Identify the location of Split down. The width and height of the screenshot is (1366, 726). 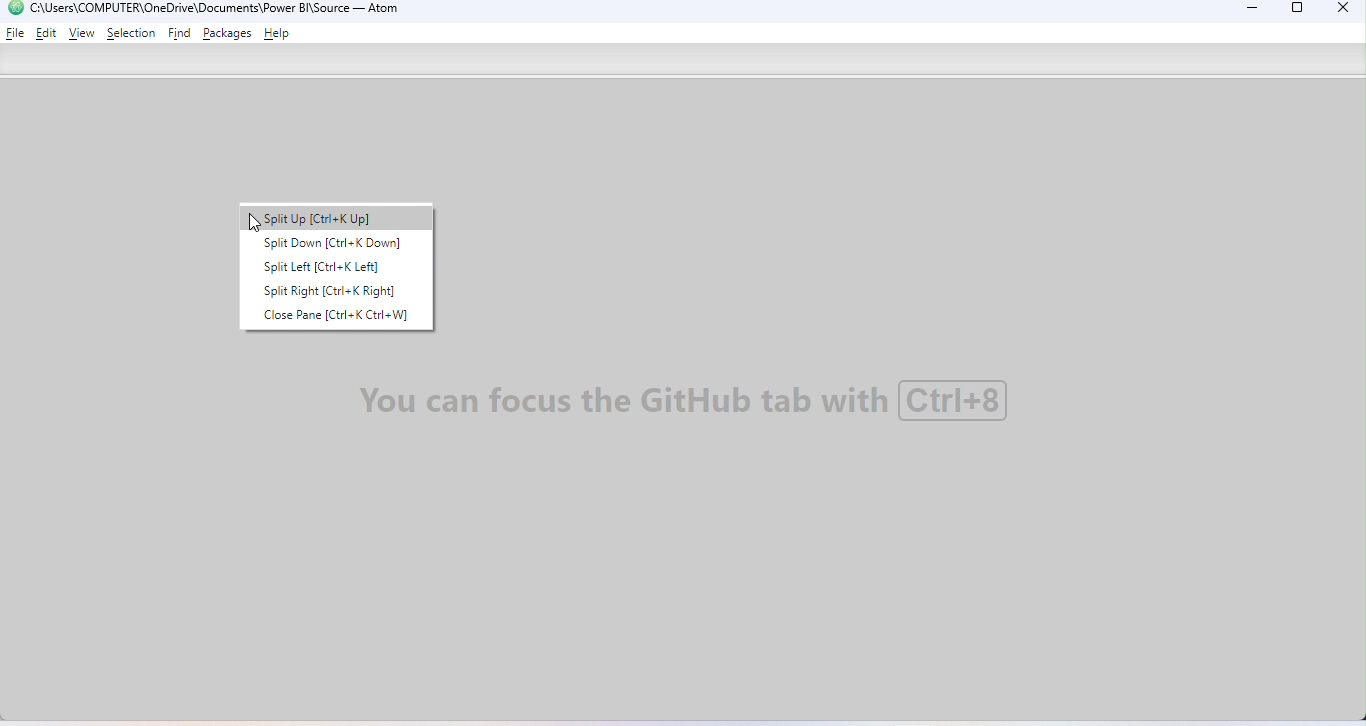
(331, 246).